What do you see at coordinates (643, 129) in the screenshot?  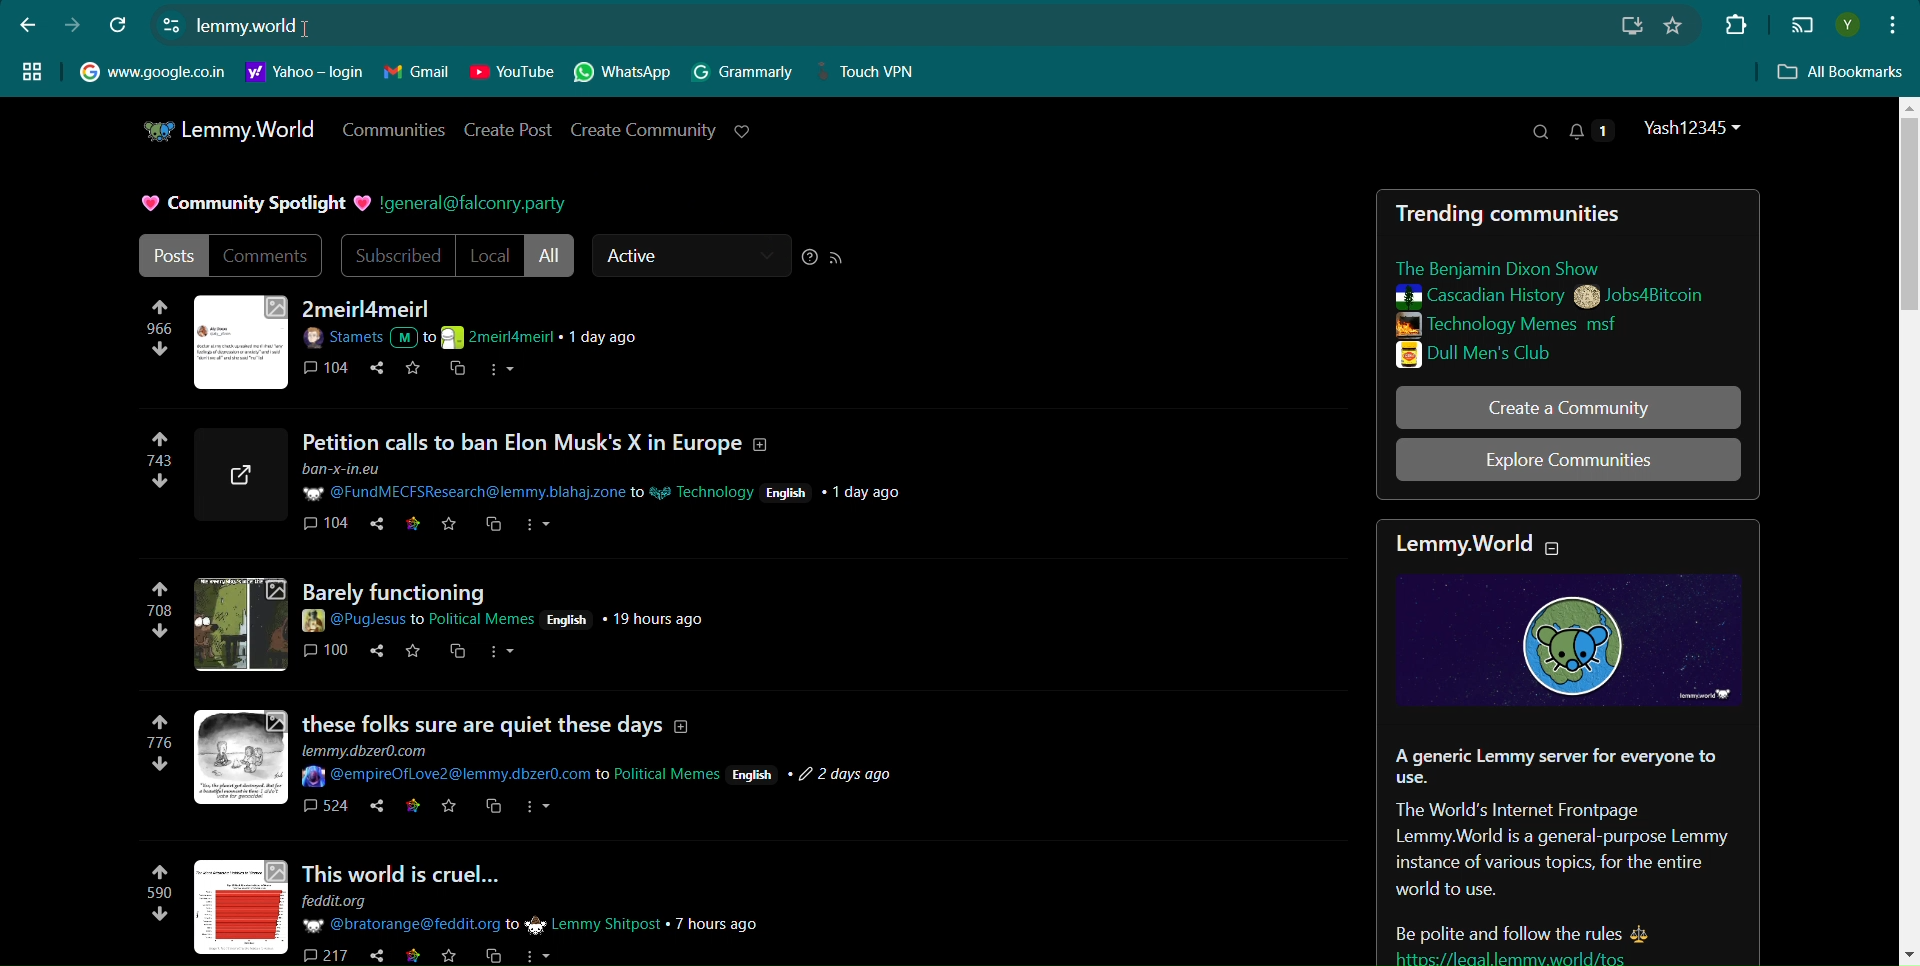 I see `Create Community` at bounding box center [643, 129].